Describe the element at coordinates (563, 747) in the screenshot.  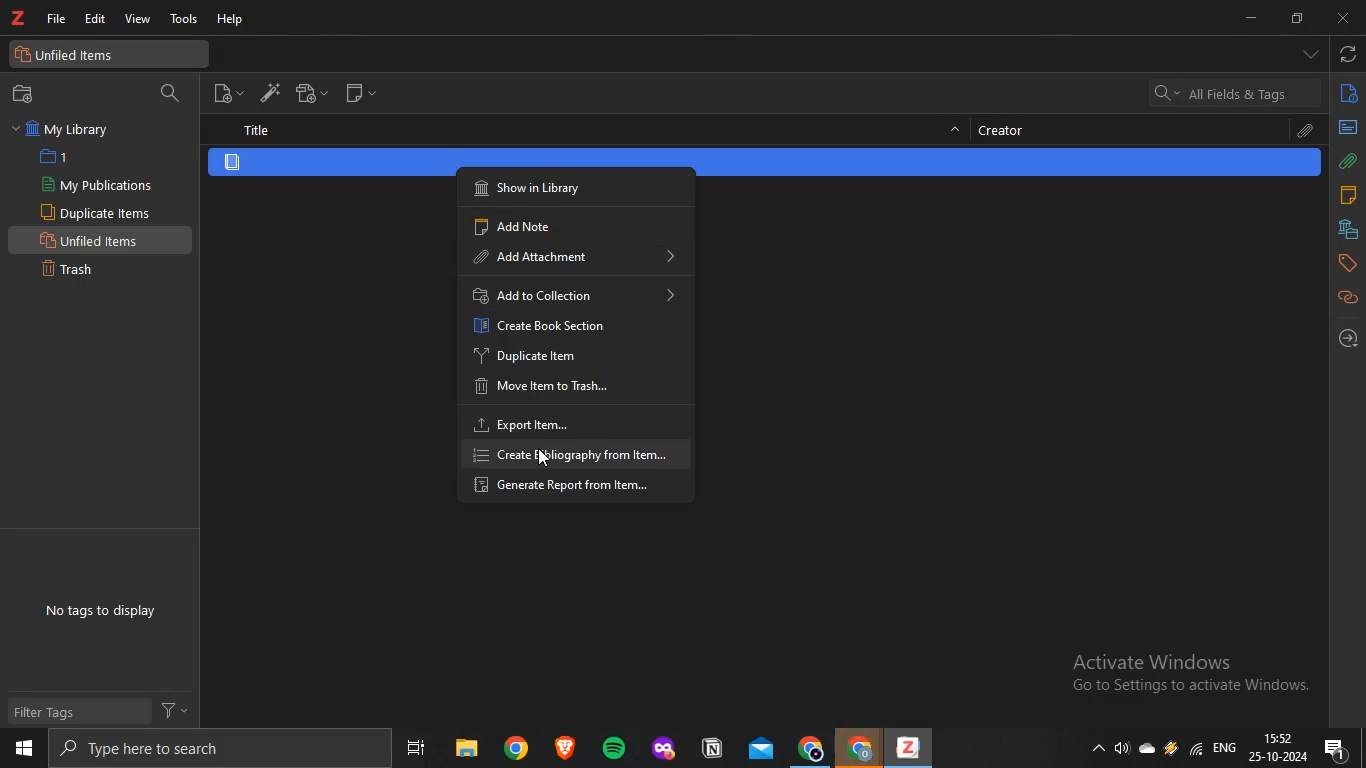
I see `brave` at that location.